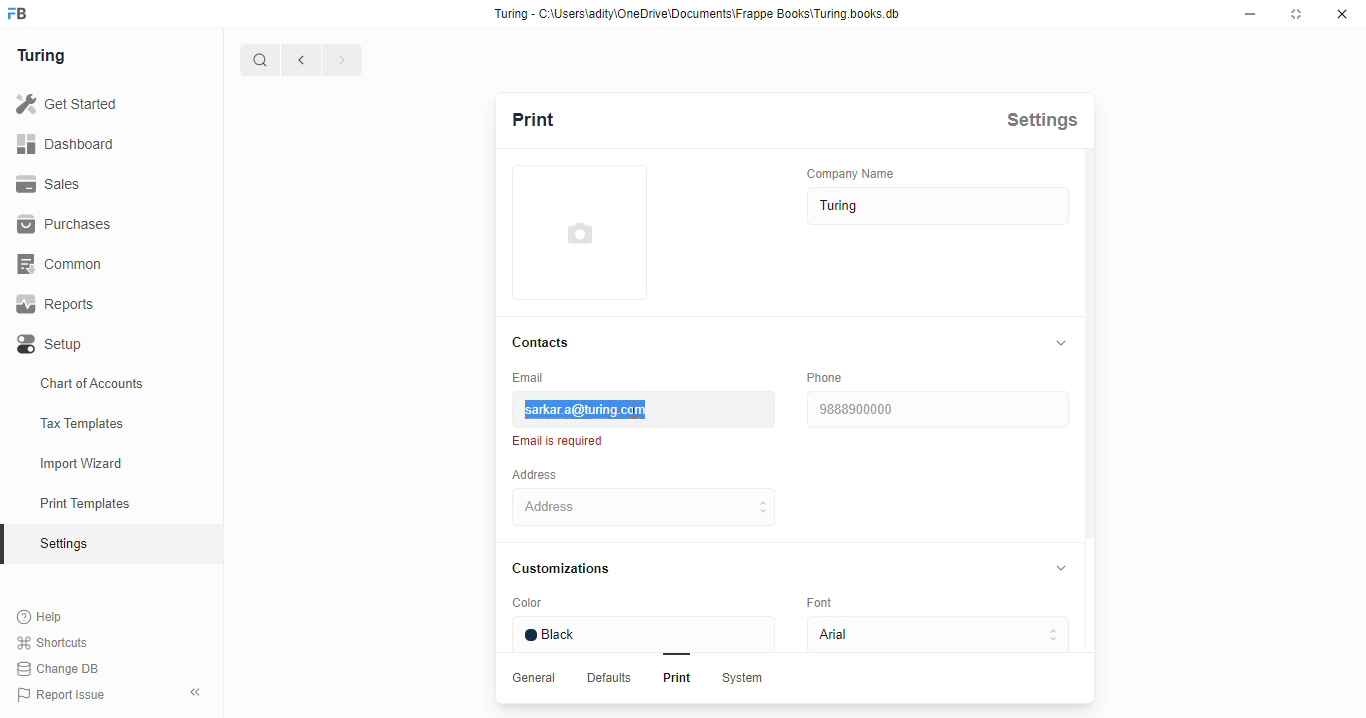 The height and width of the screenshot is (718, 1366). Describe the element at coordinates (71, 143) in the screenshot. I see `Dashboard` at that location.